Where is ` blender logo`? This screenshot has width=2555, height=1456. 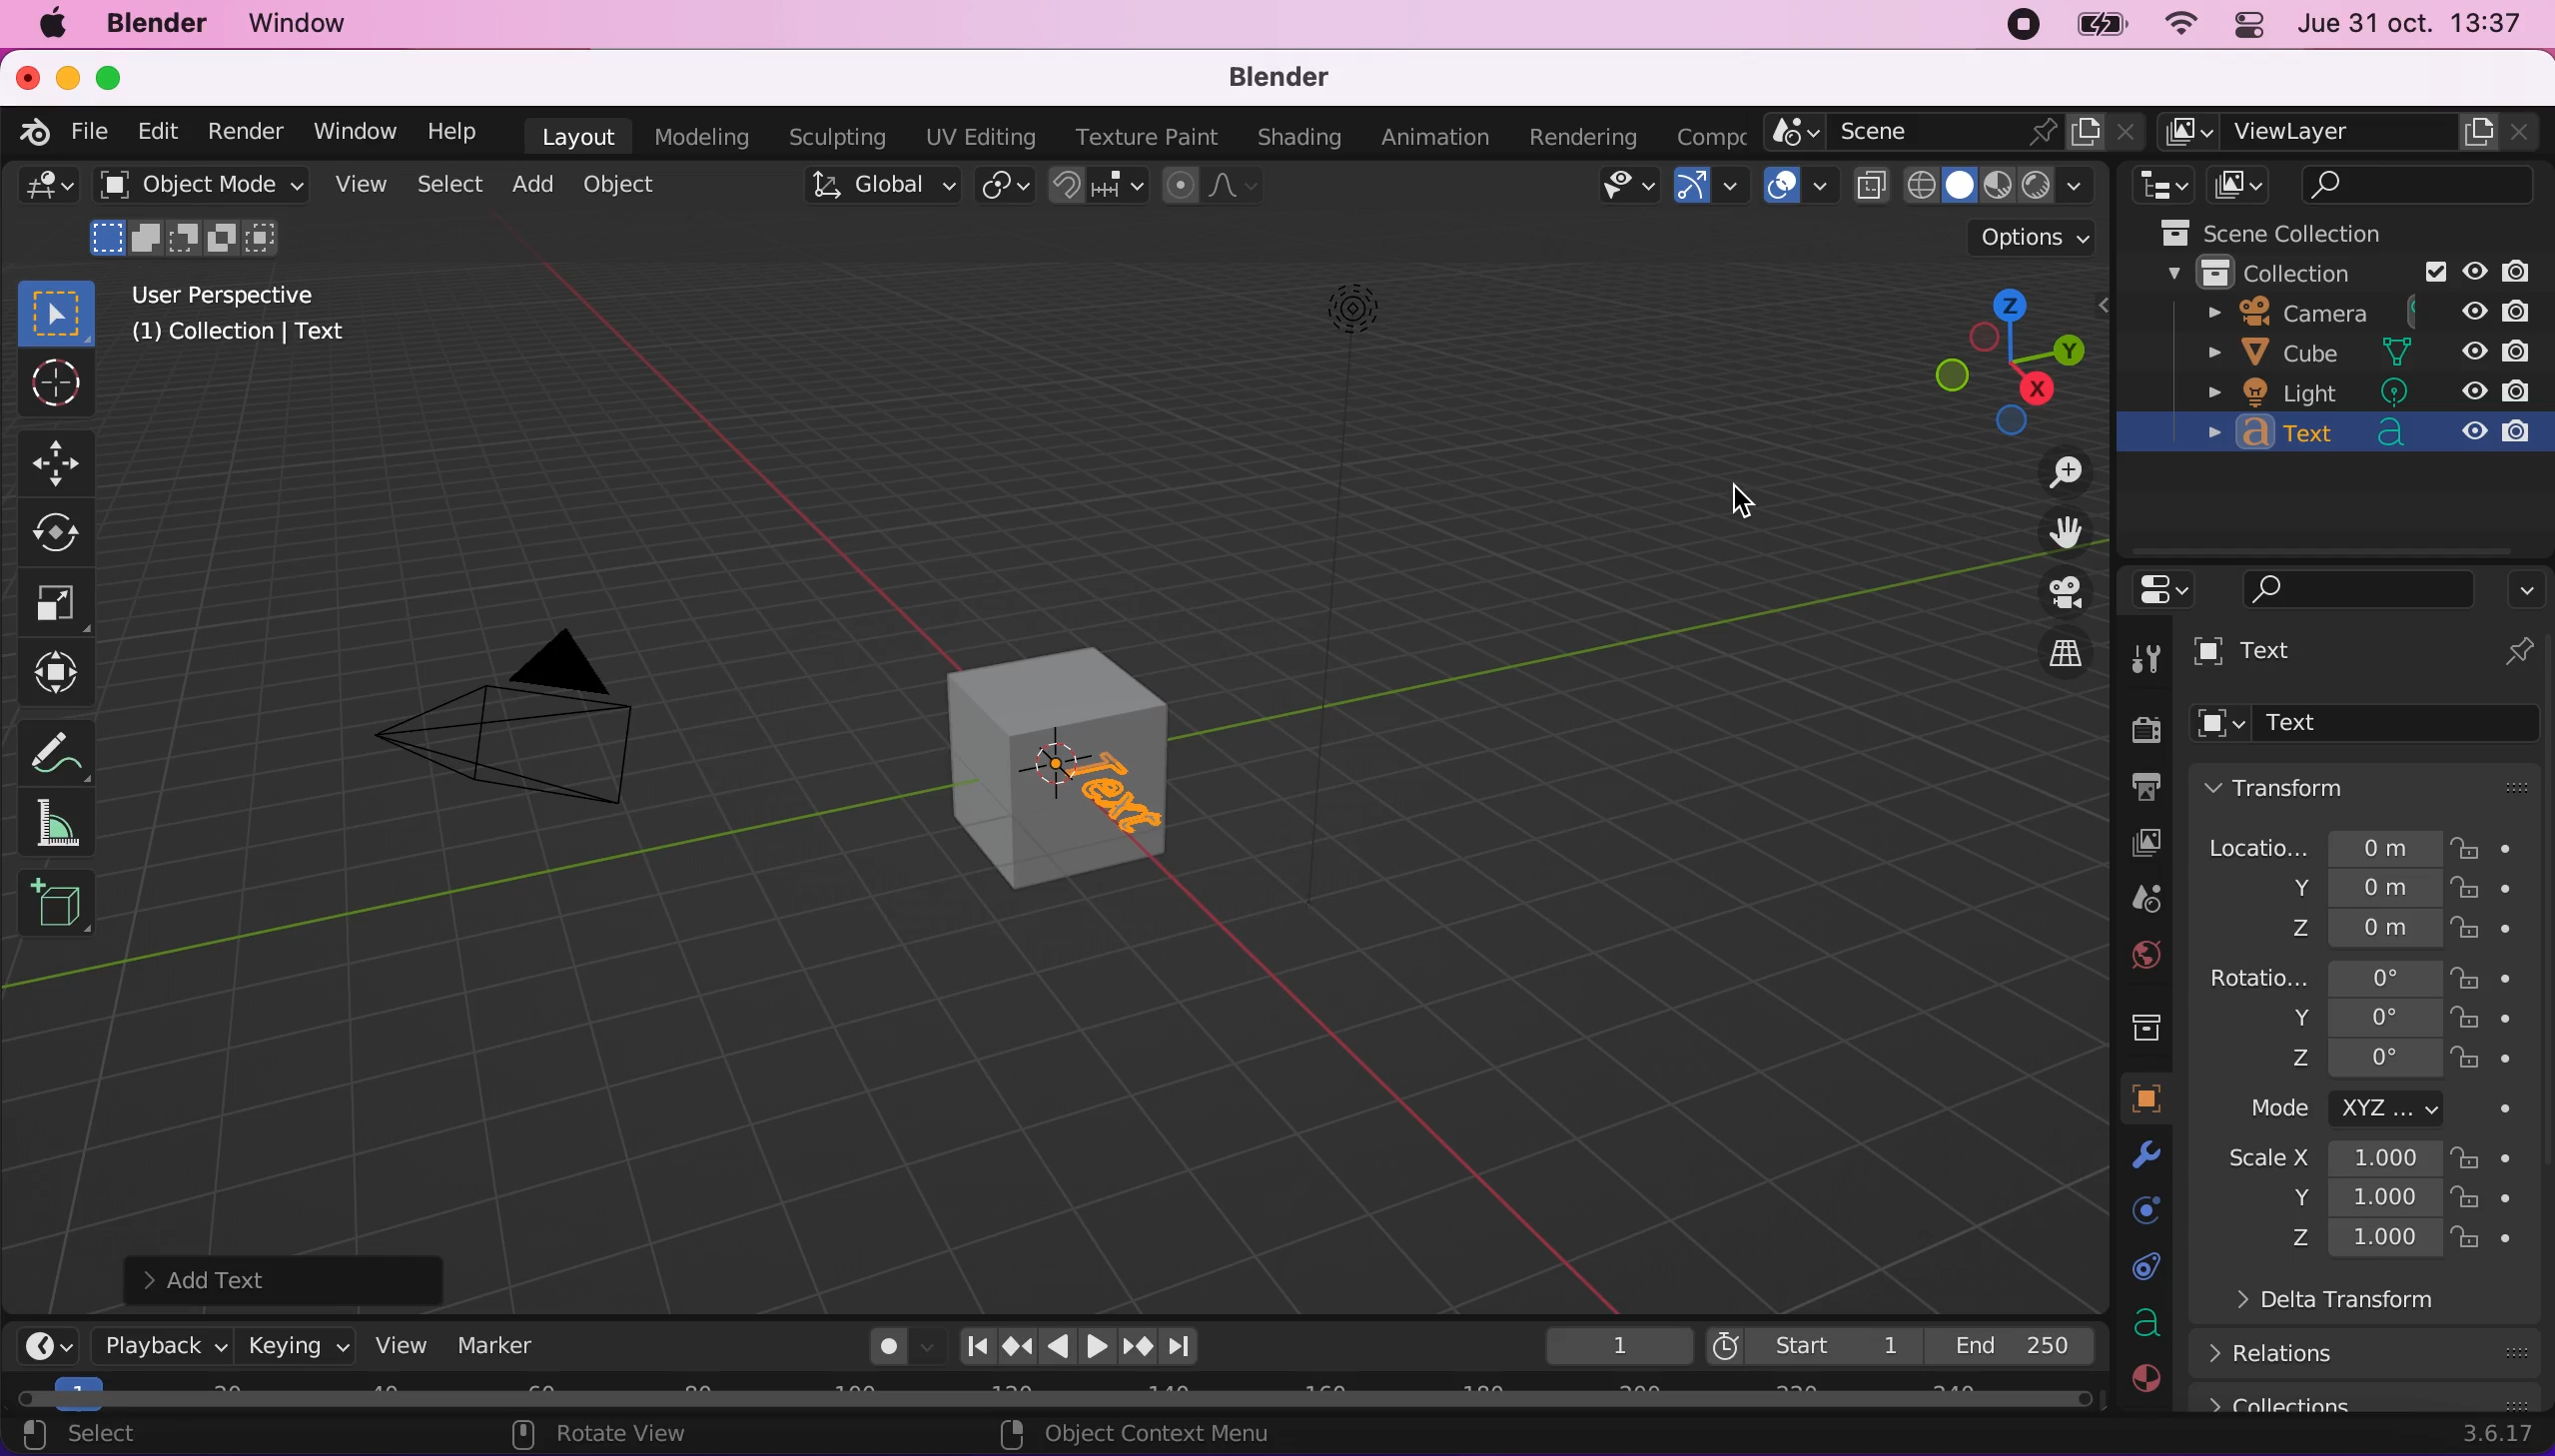  blender logo is located at coordinates (34, 134).